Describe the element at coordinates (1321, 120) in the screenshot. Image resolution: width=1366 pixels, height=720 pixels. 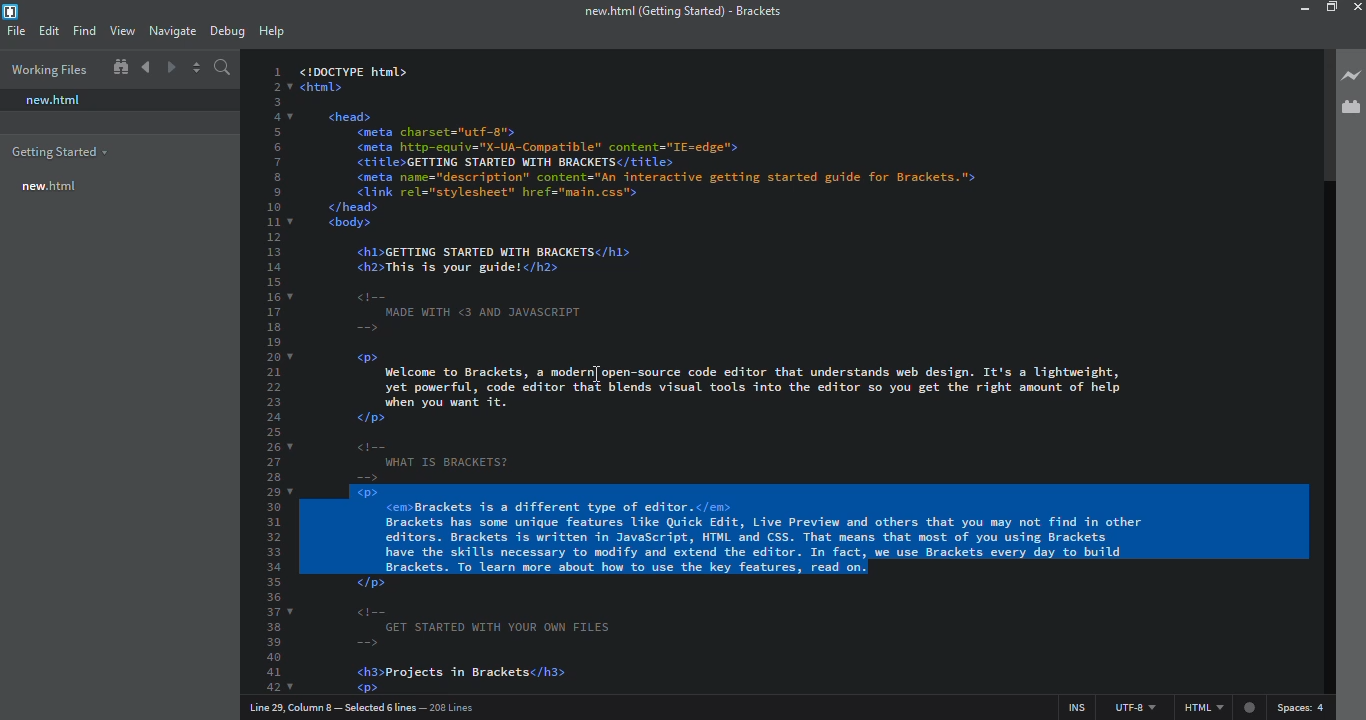
I see `scroll bar` at that location.